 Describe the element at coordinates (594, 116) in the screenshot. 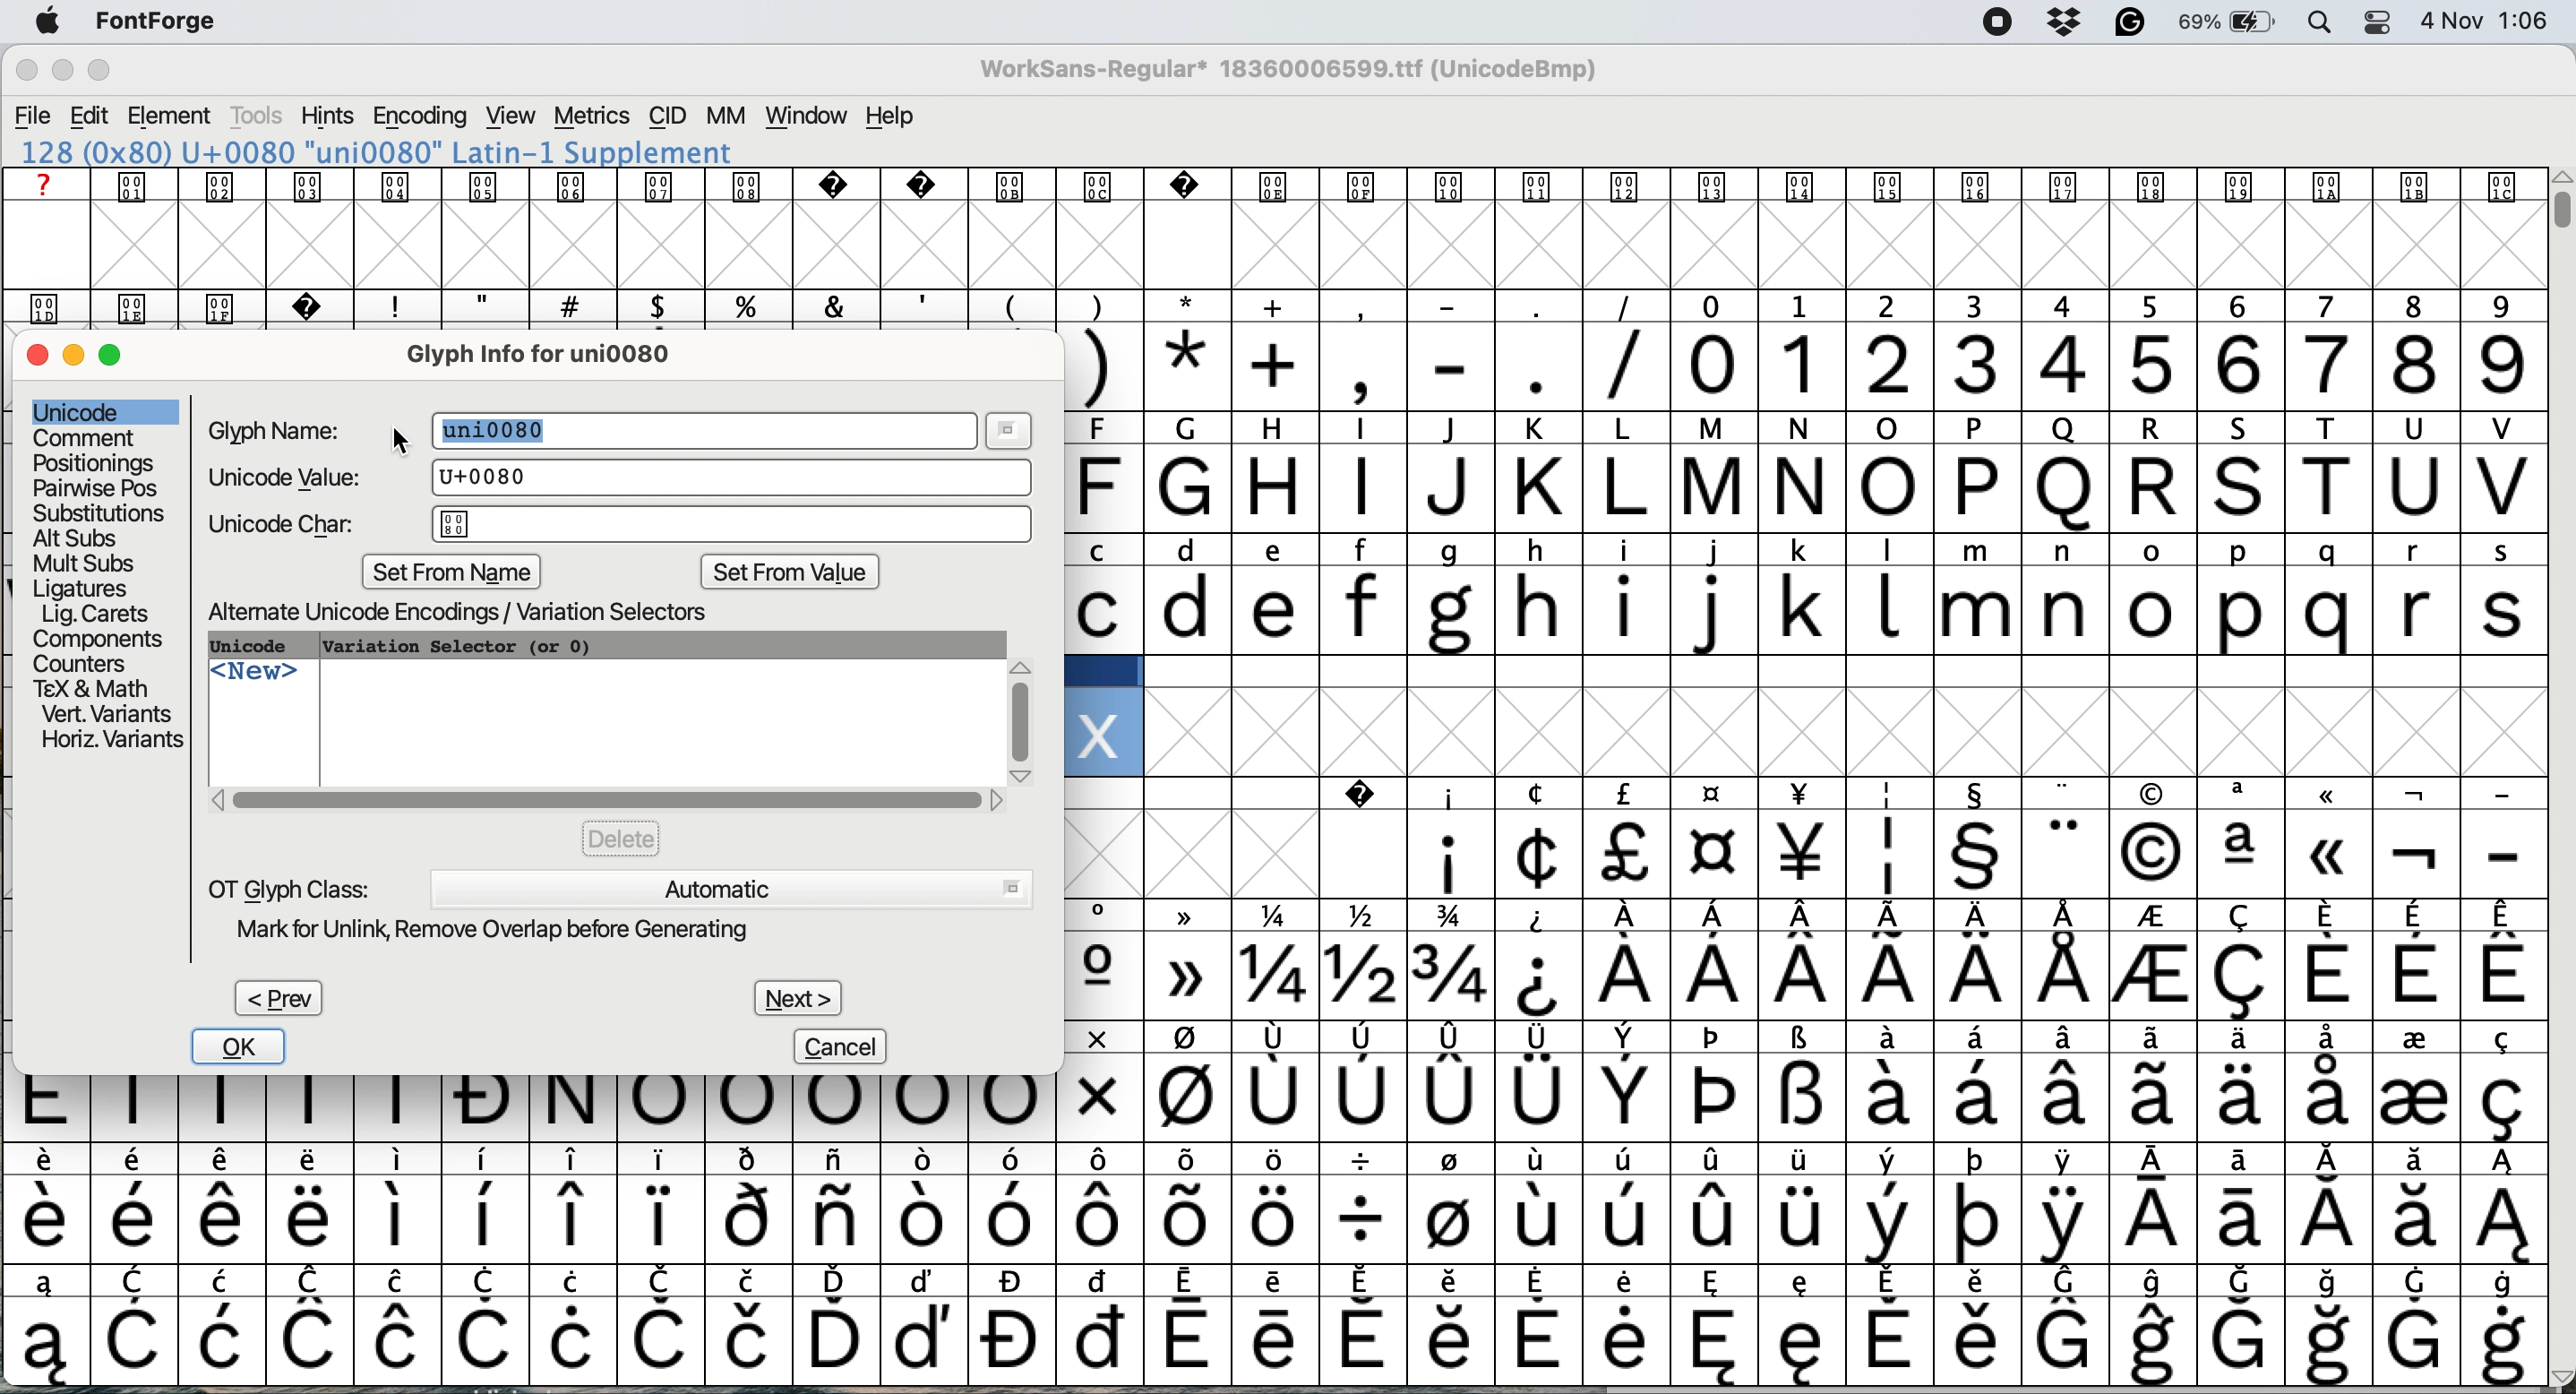

I see `metrics` at that location.